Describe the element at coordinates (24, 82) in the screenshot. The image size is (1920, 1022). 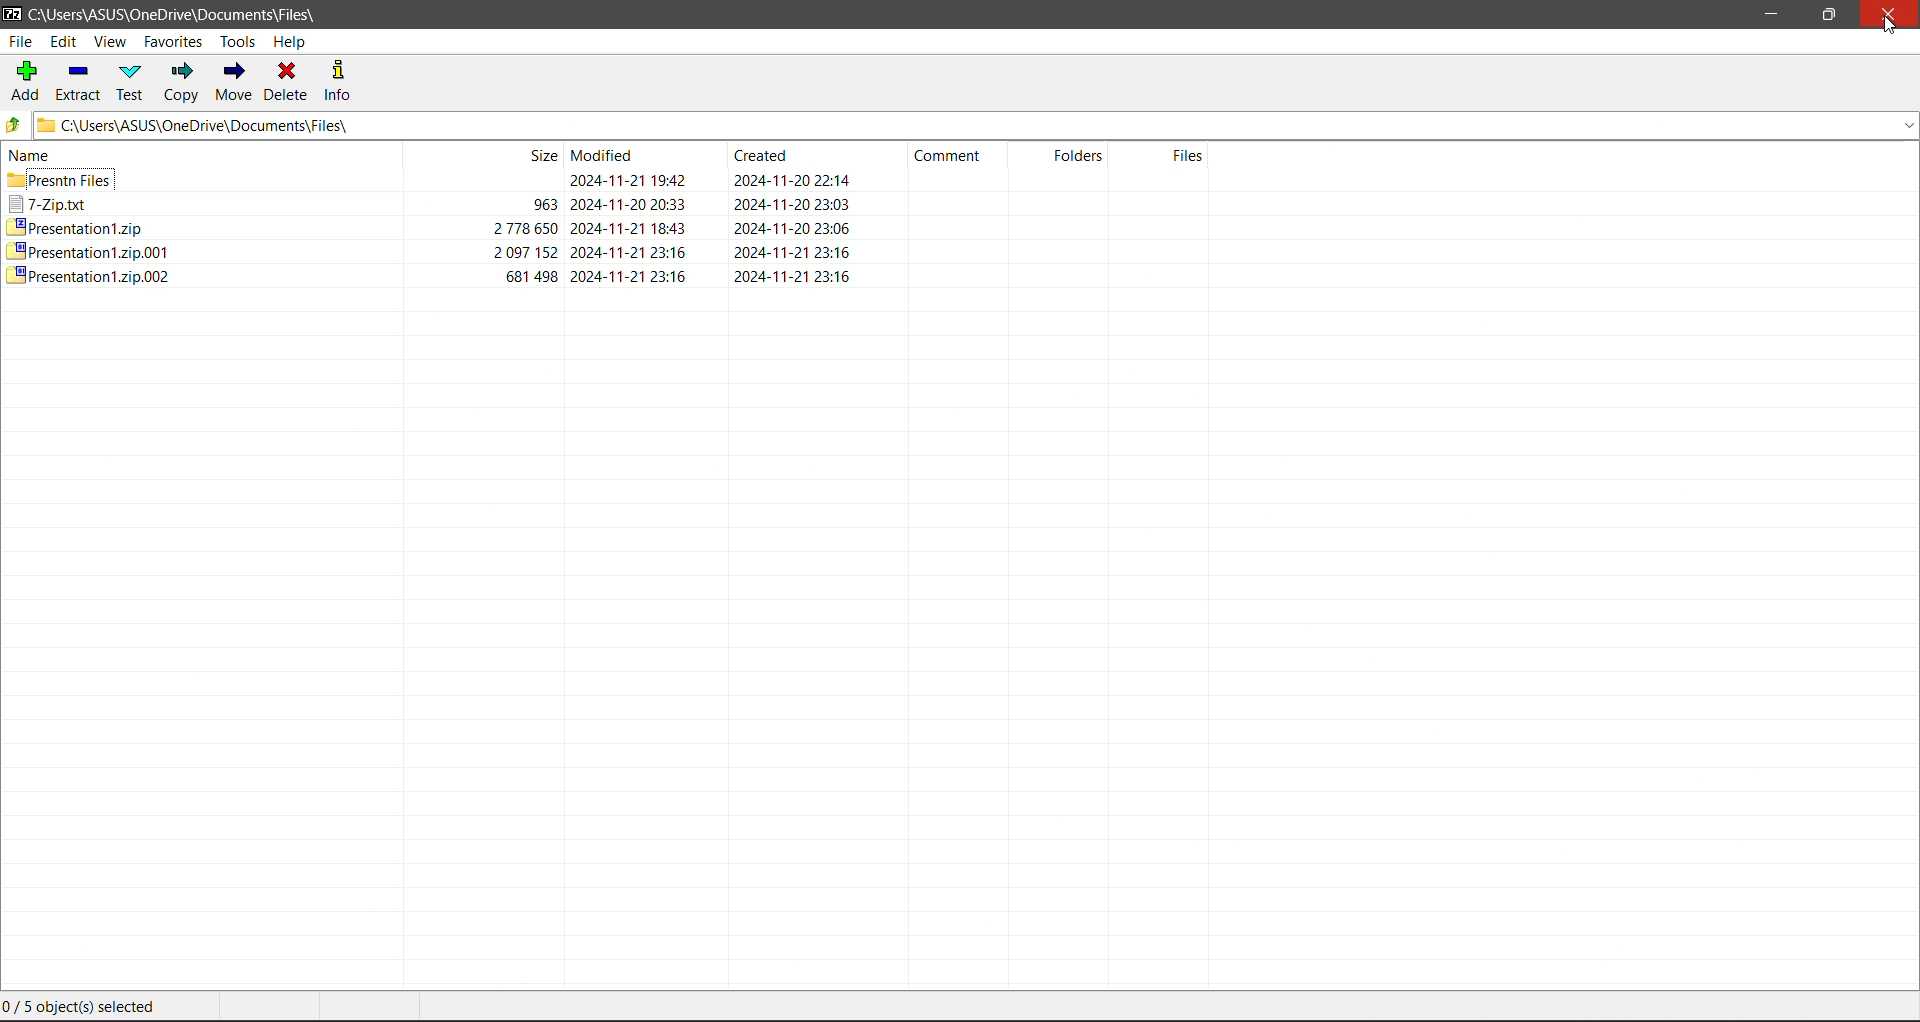
I see `Add` at that location.